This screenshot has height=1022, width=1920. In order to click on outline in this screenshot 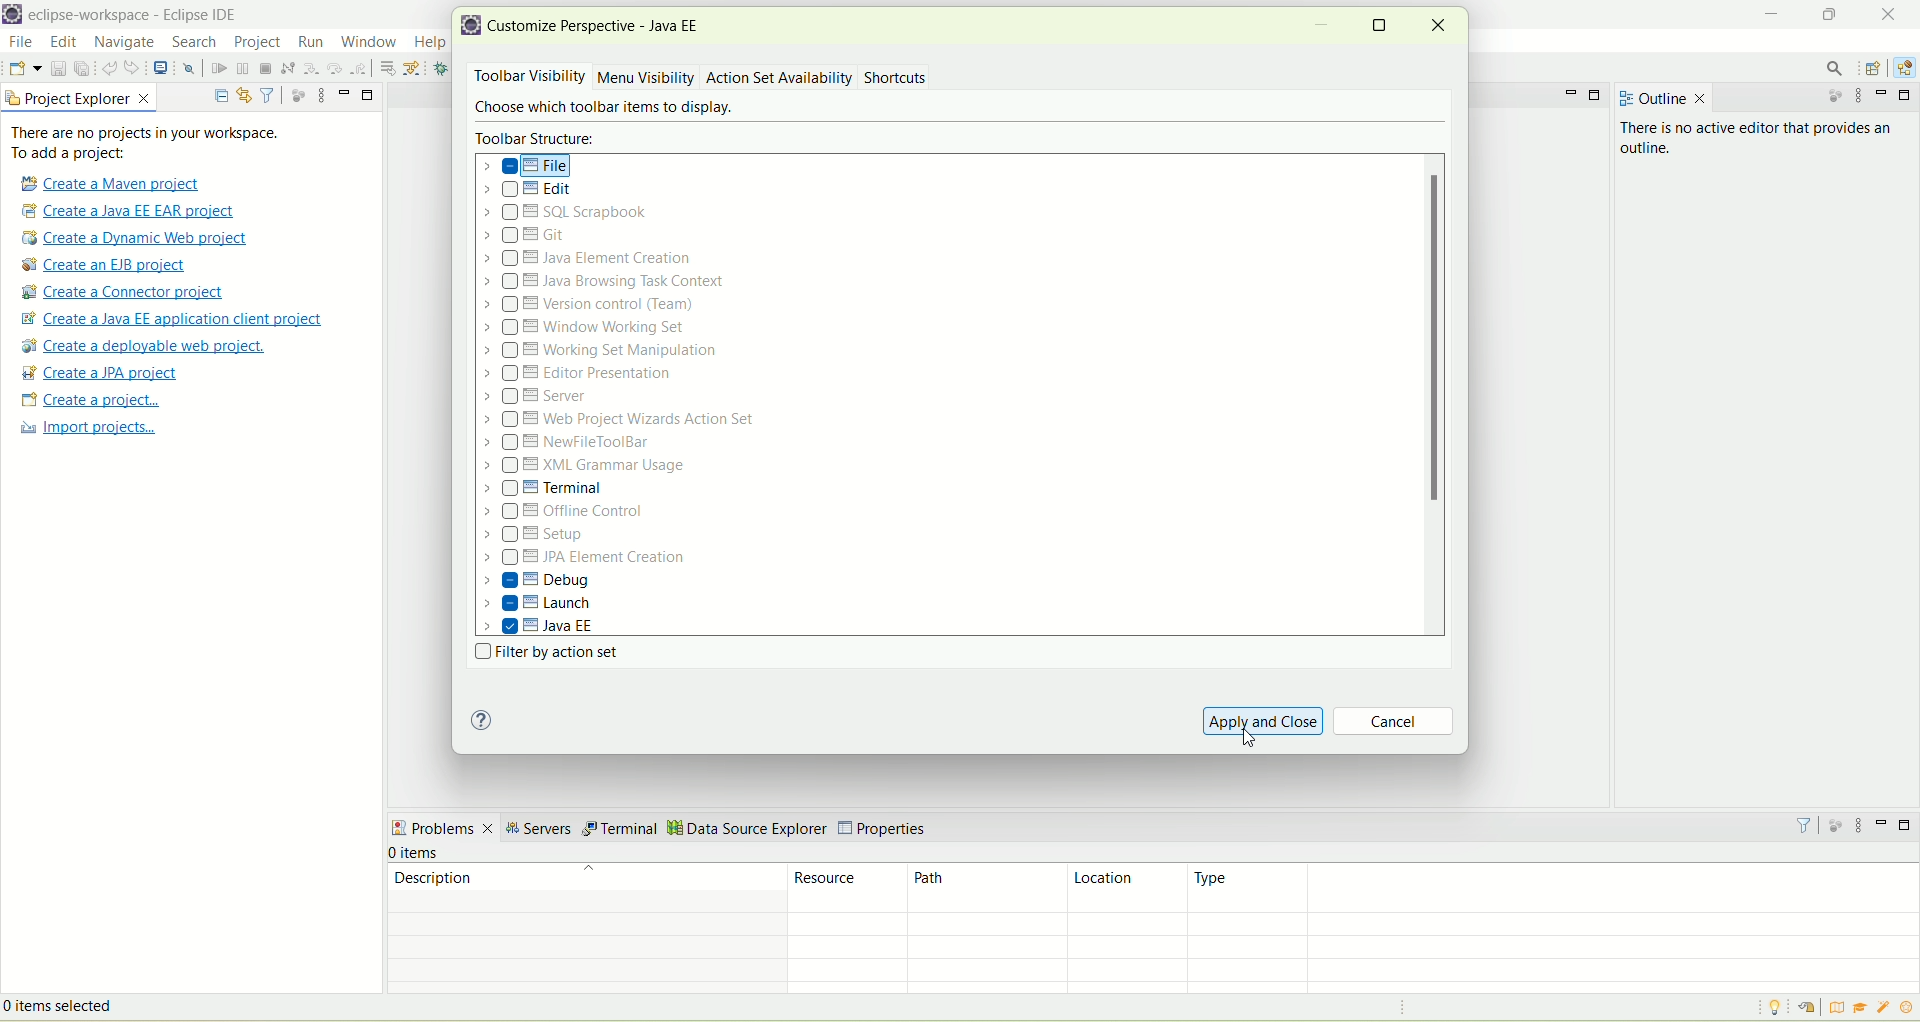, I will do `click(1659, 95)`.